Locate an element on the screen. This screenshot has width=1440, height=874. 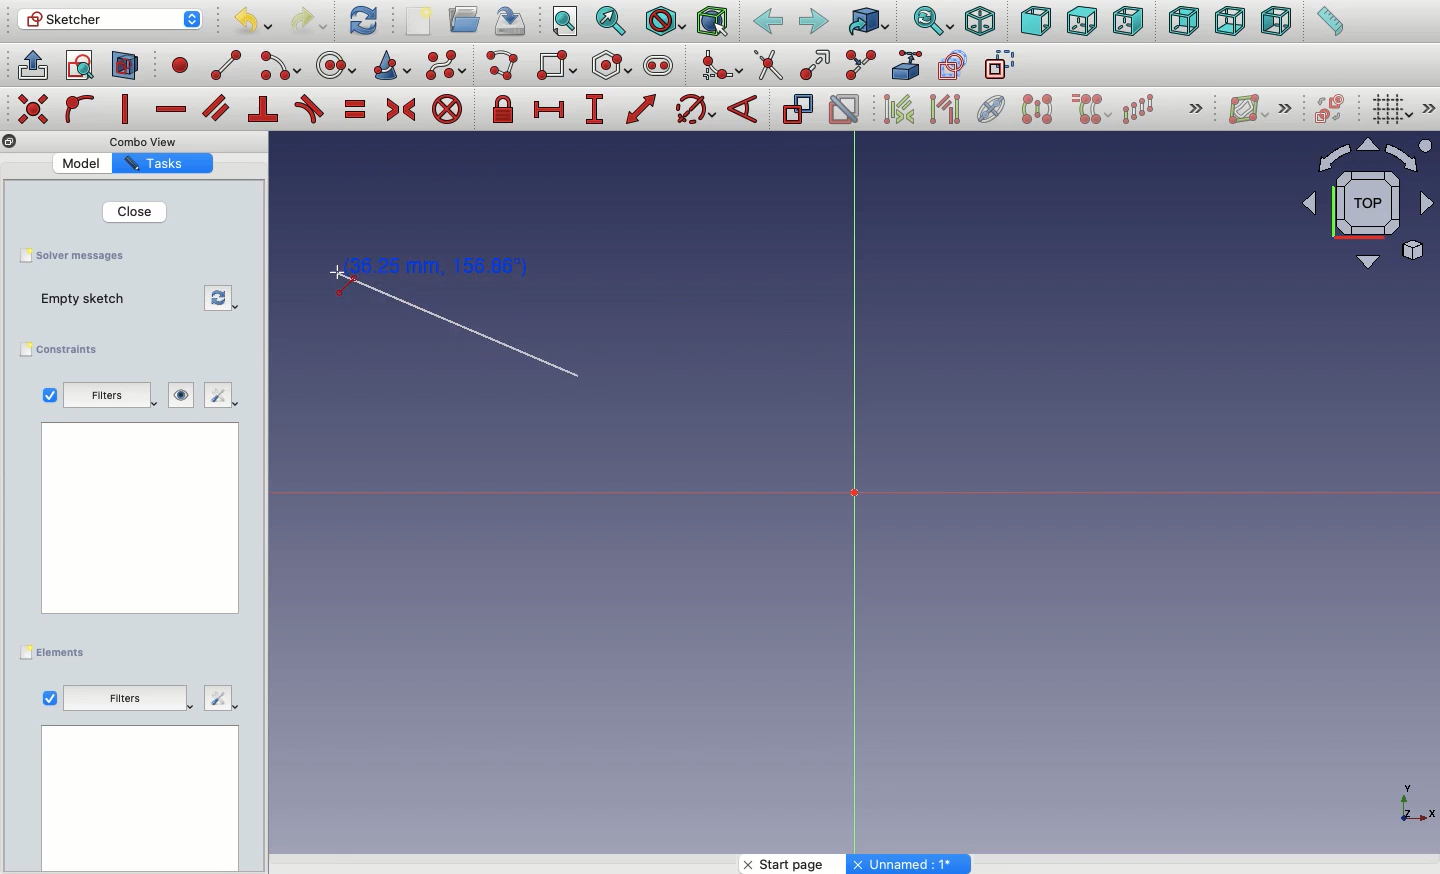
Click is located at coordinates (424, 268).